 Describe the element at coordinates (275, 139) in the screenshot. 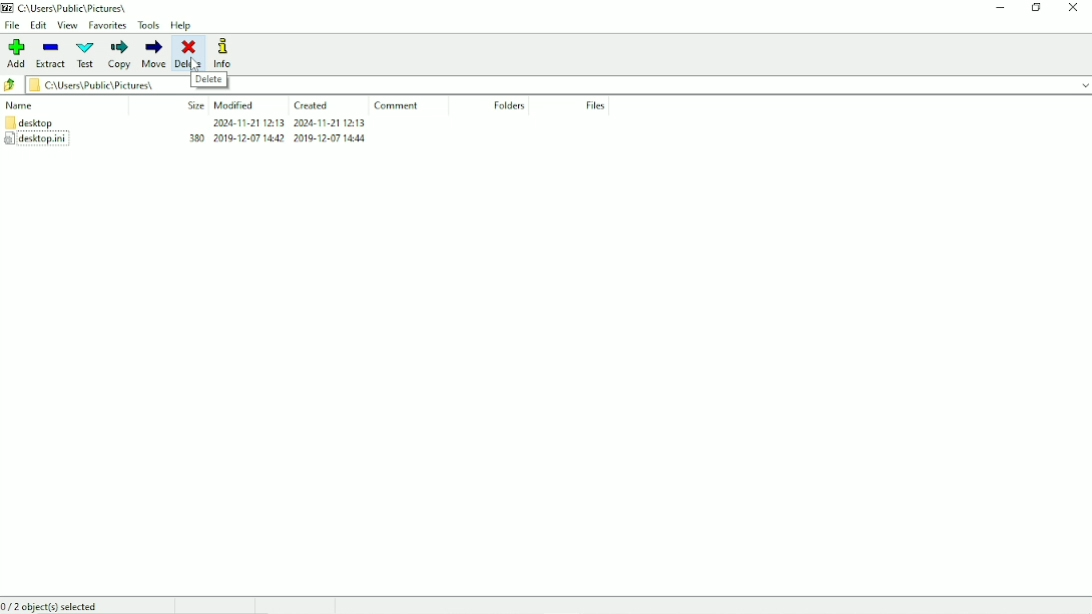

I see `380 2019-12-07 1442 2019-12-07 14M` at that location.